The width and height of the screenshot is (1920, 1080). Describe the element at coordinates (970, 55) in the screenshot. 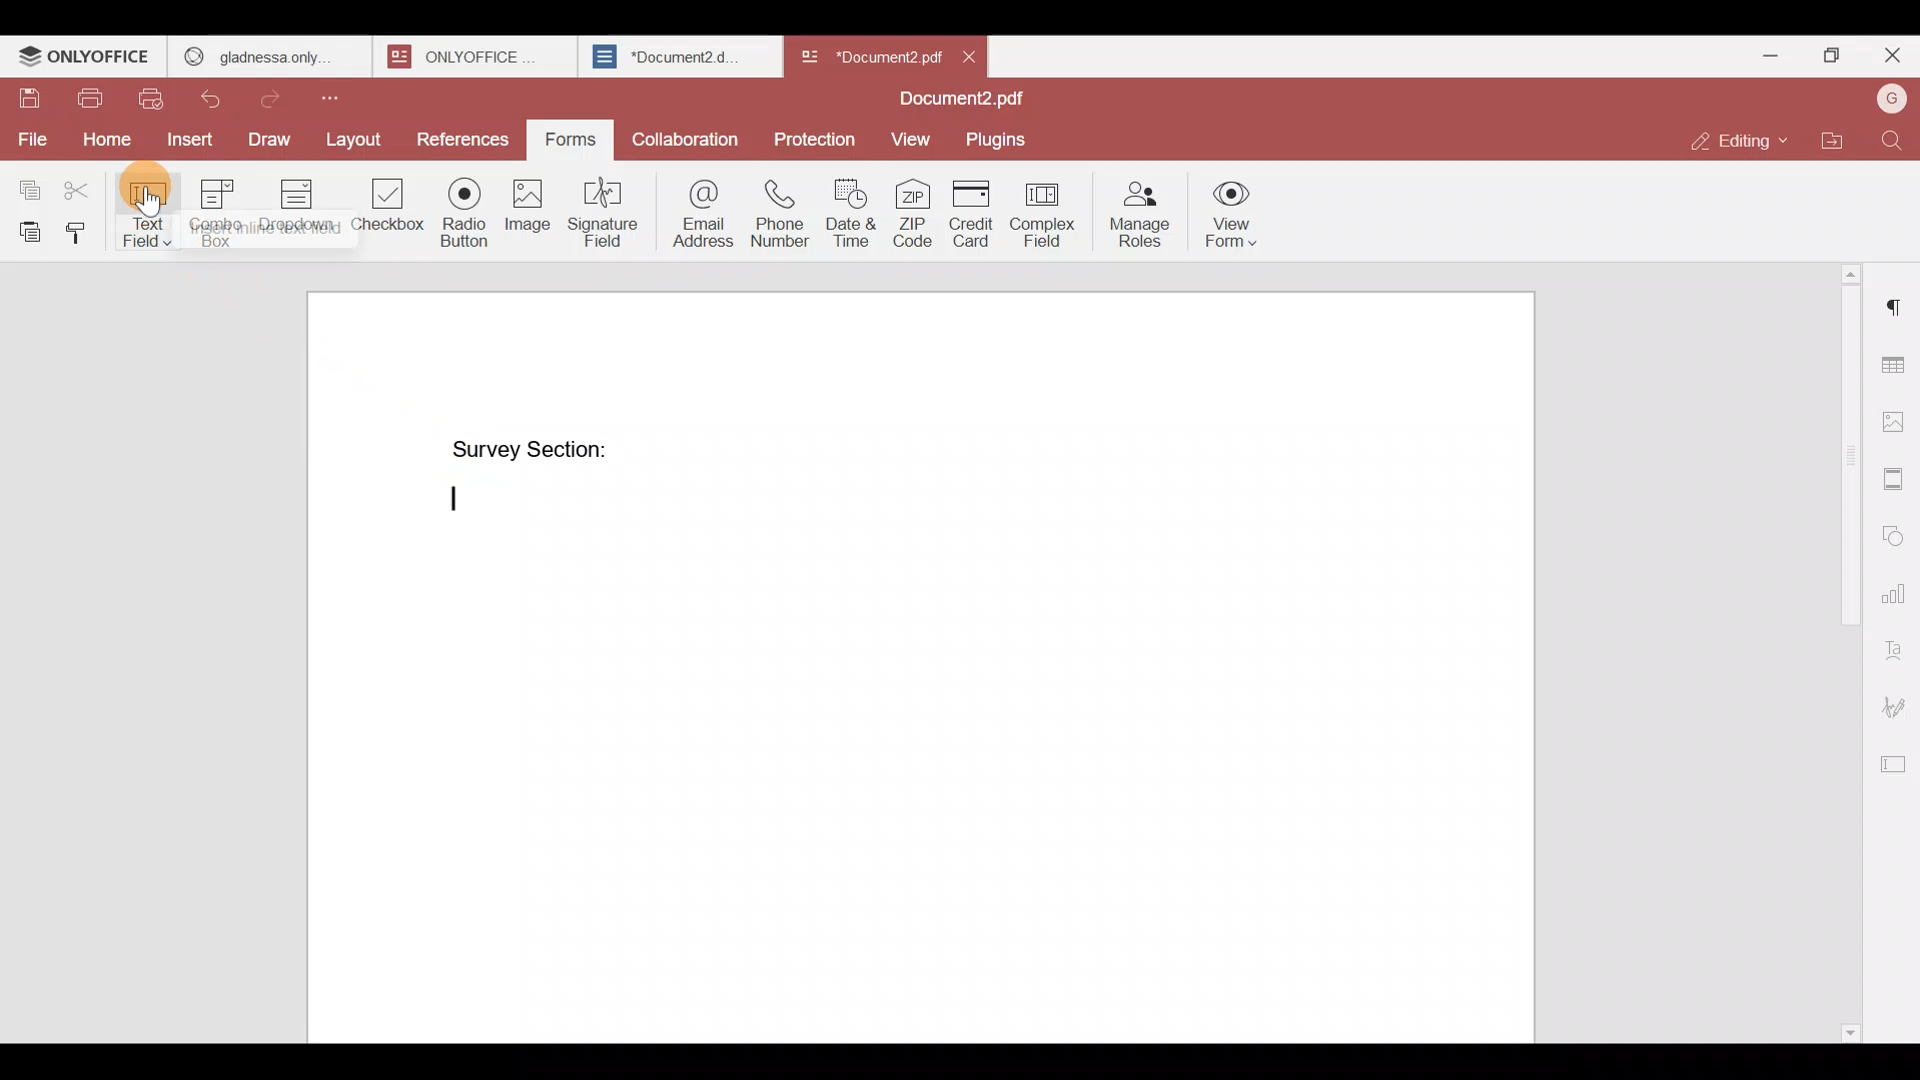

I see `Close` at that location.